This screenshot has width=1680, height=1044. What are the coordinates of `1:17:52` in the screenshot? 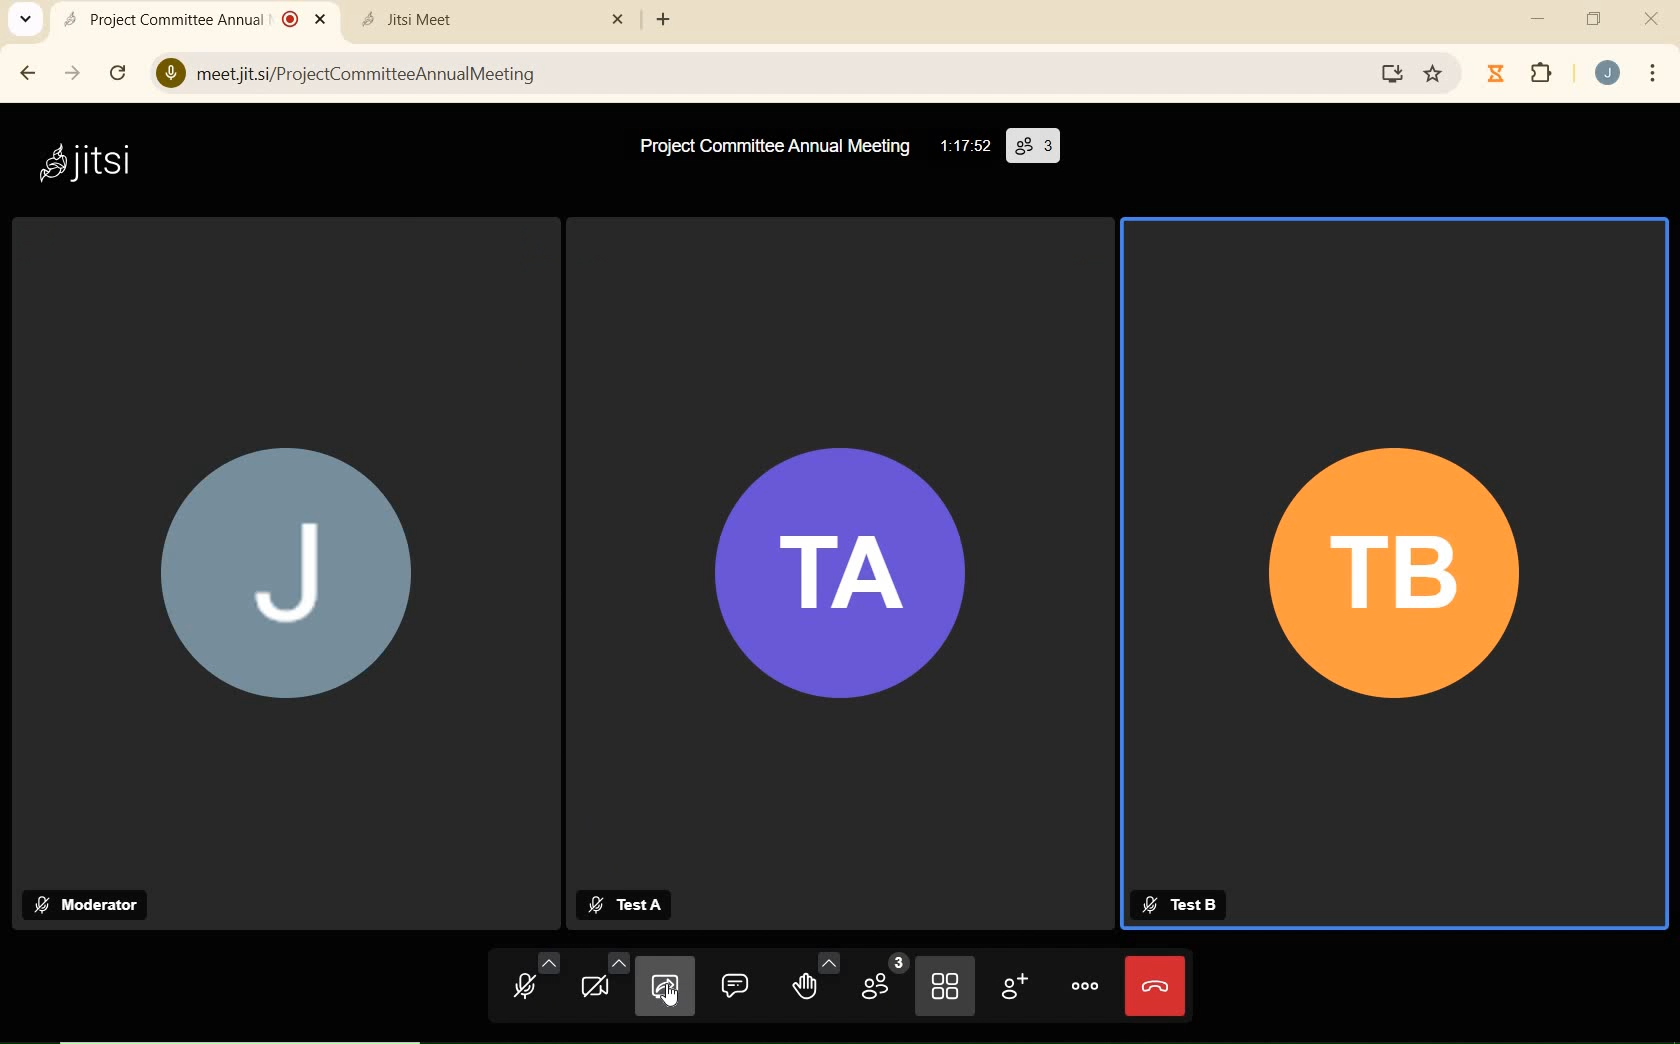 It's located at (962, 146).